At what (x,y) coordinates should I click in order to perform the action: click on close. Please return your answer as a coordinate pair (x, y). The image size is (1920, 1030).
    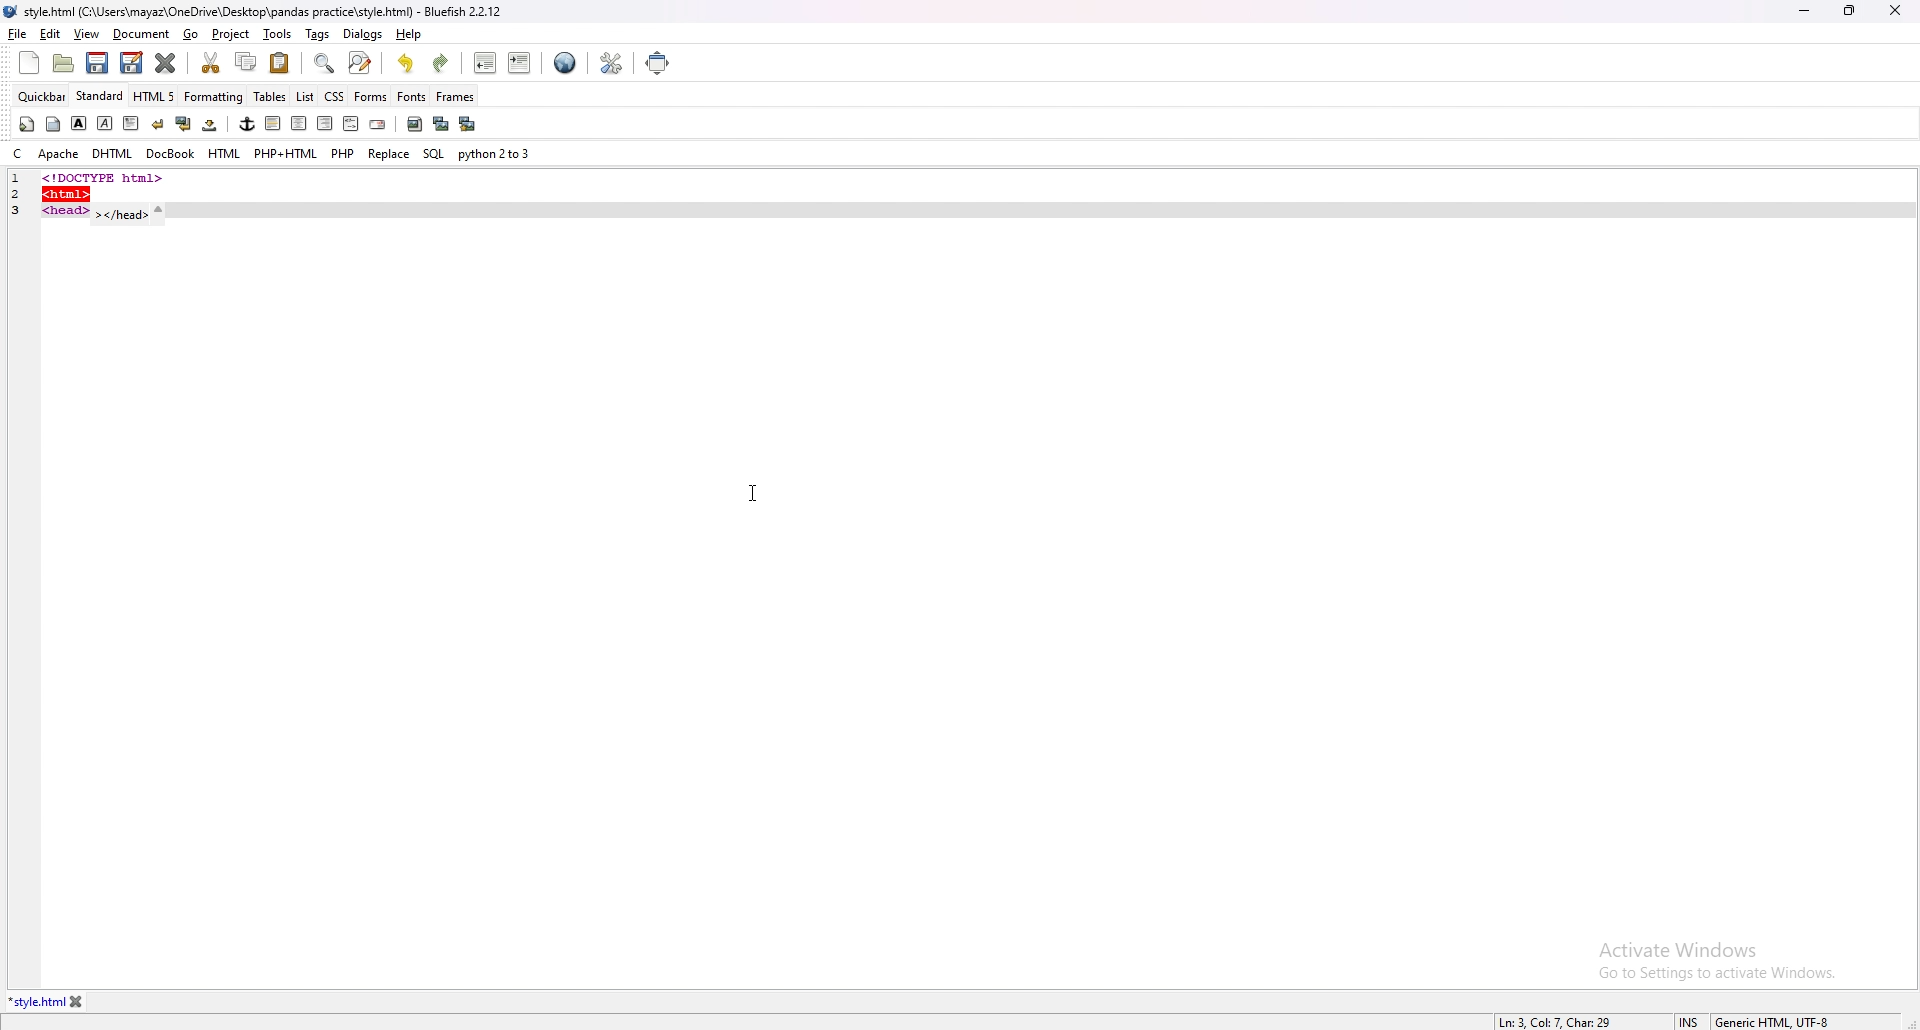
    Looking at the image, I should click on (1895, 10).